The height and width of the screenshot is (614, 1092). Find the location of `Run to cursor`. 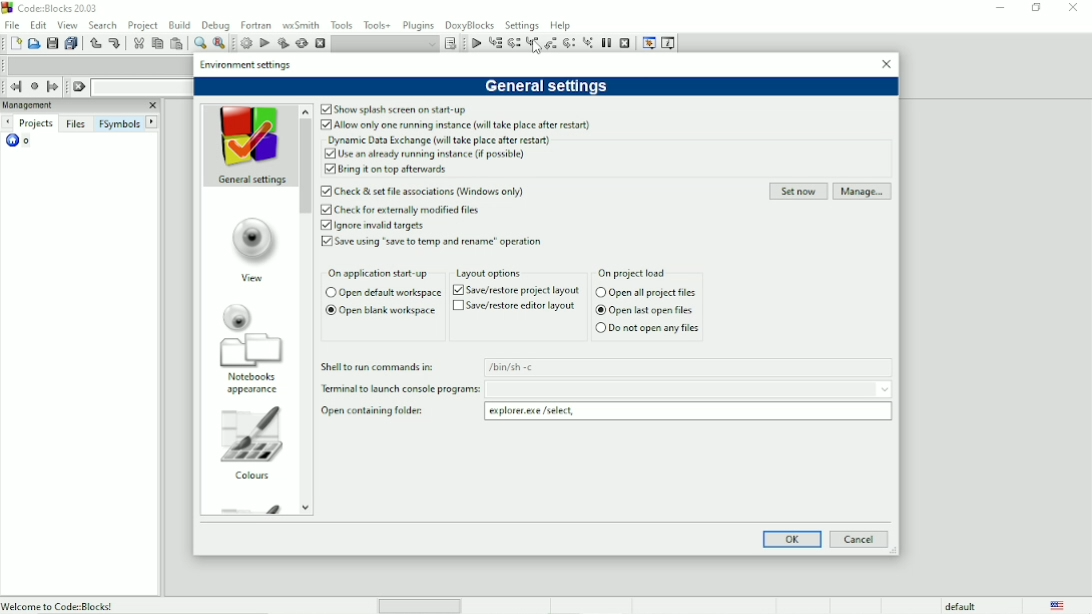

Run to cursor is located at coordinates (495, 43).